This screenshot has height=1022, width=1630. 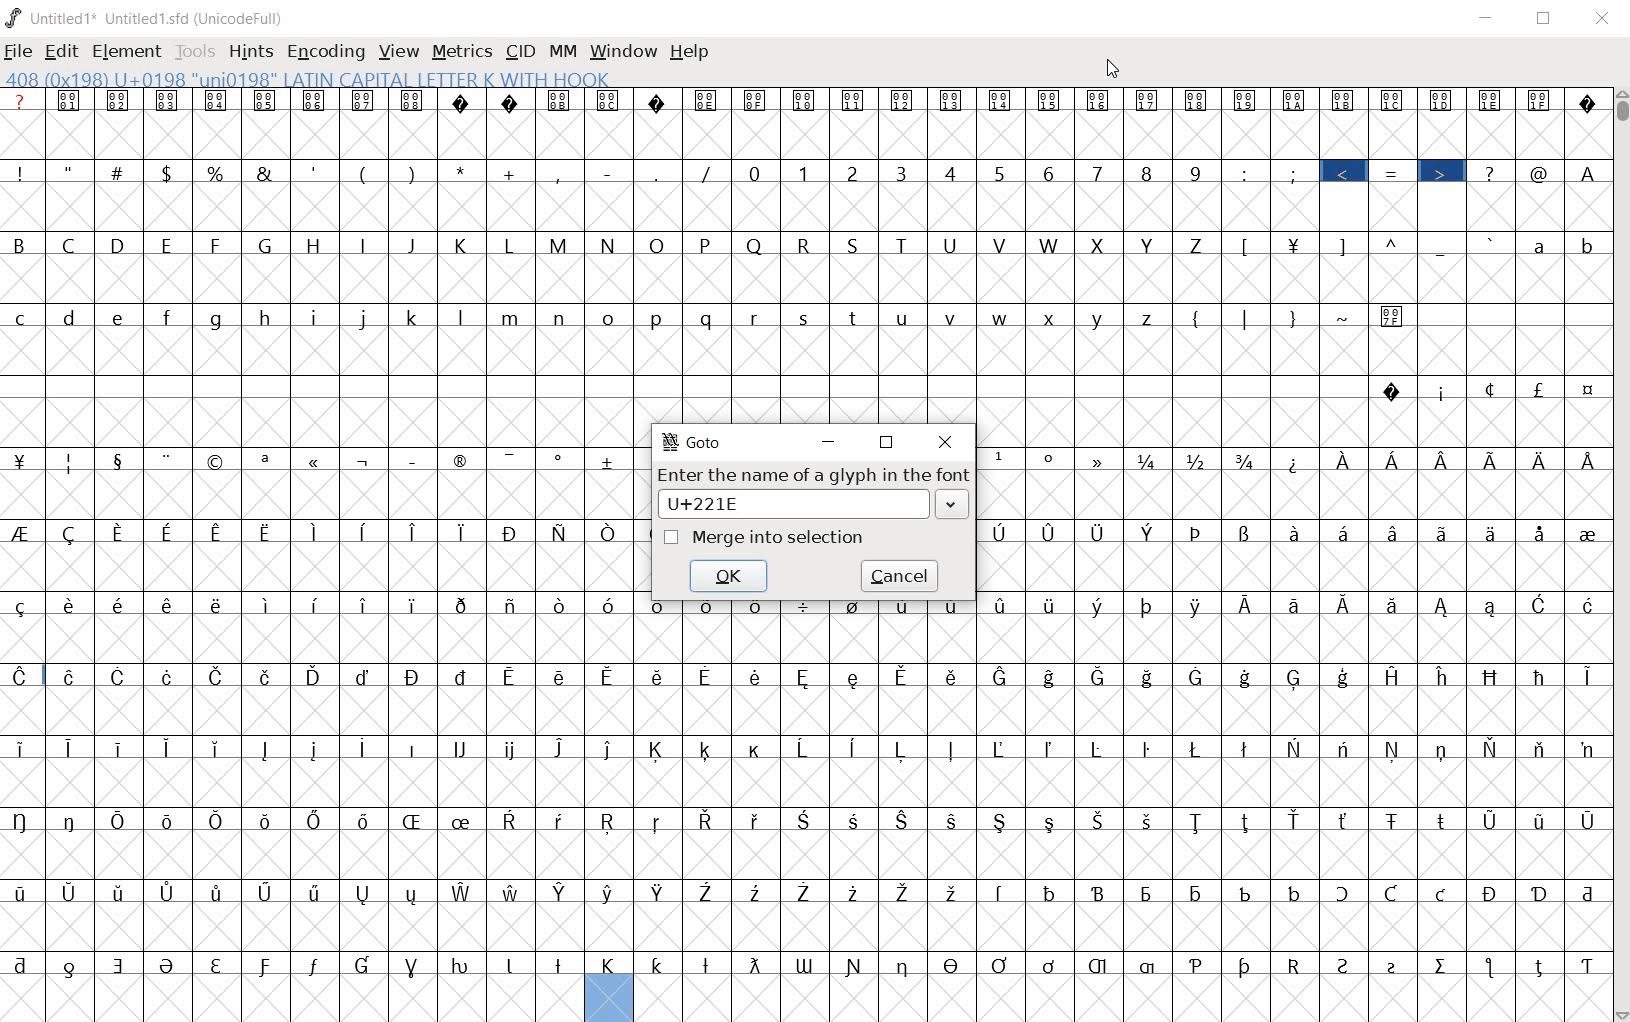 What do you see at coordinates (1586, 172) in the screenshot?
I see `` at bounding box center [1586, 172].